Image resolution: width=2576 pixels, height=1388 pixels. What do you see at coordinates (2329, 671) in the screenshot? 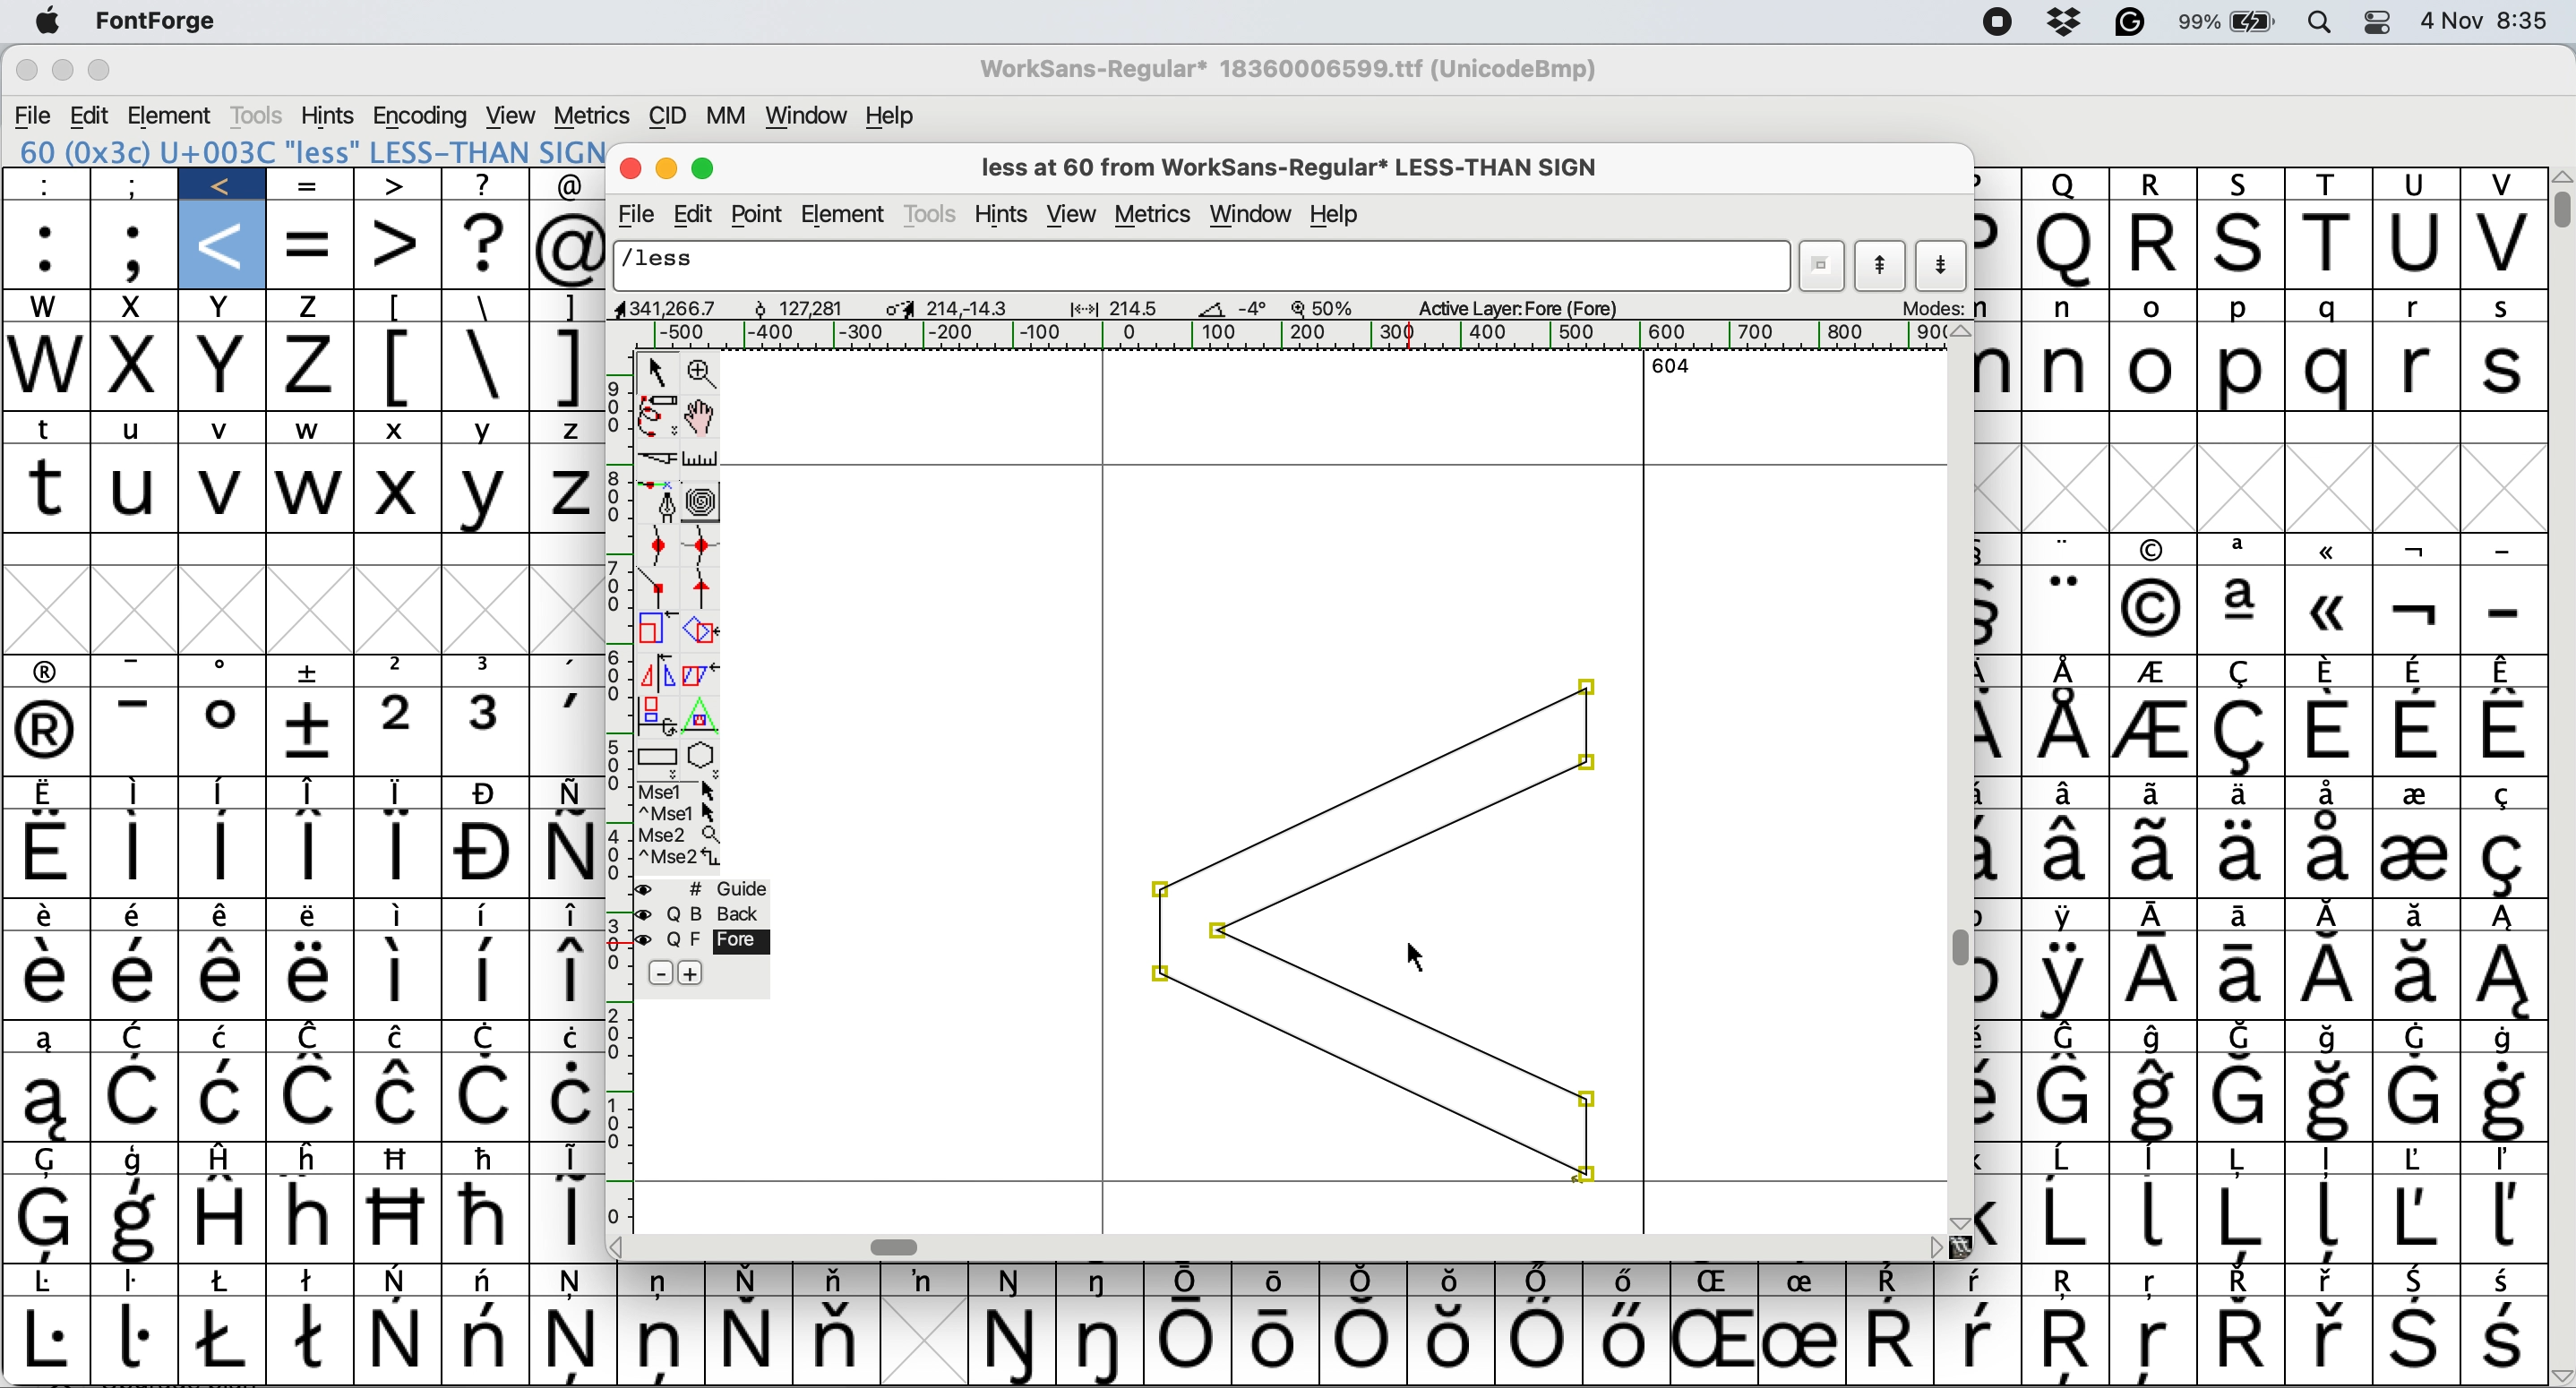
I see `Symbol` at bounding box center [2329, 671].